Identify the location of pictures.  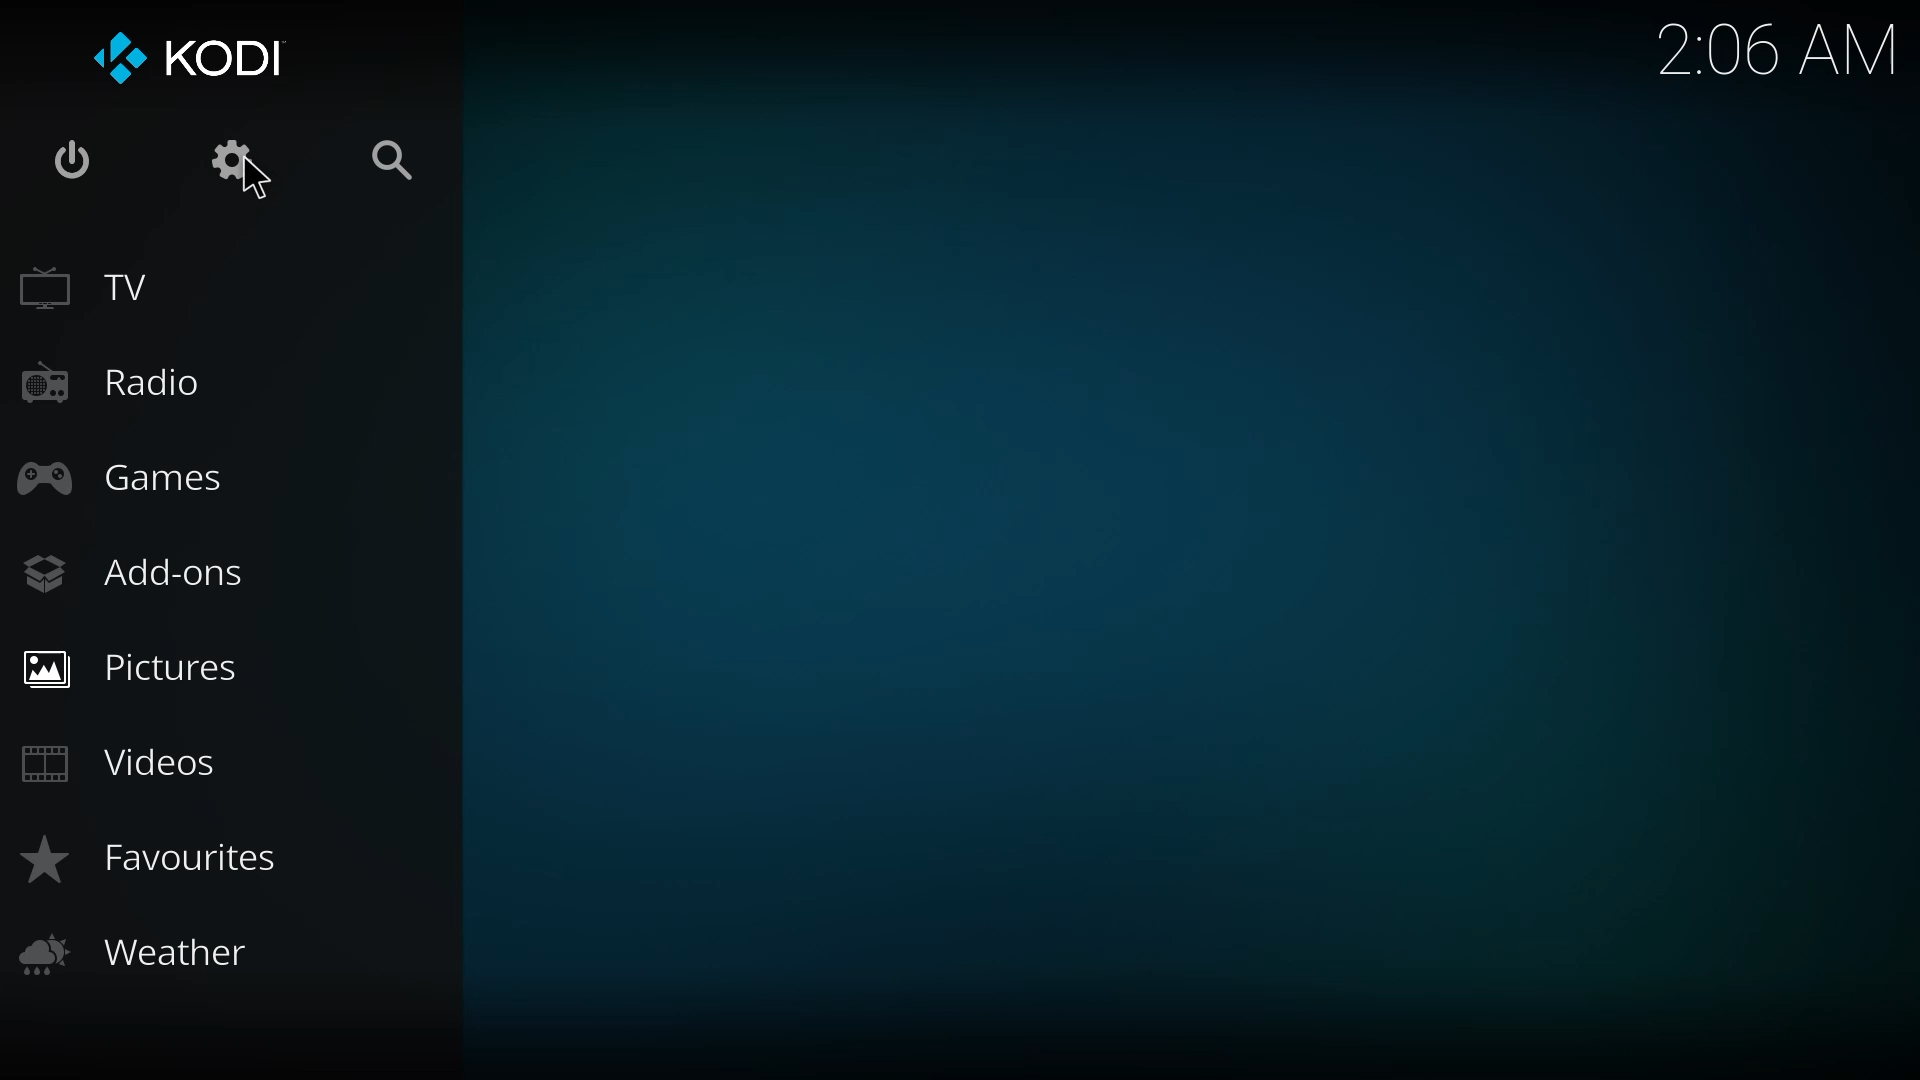
(139, 667).